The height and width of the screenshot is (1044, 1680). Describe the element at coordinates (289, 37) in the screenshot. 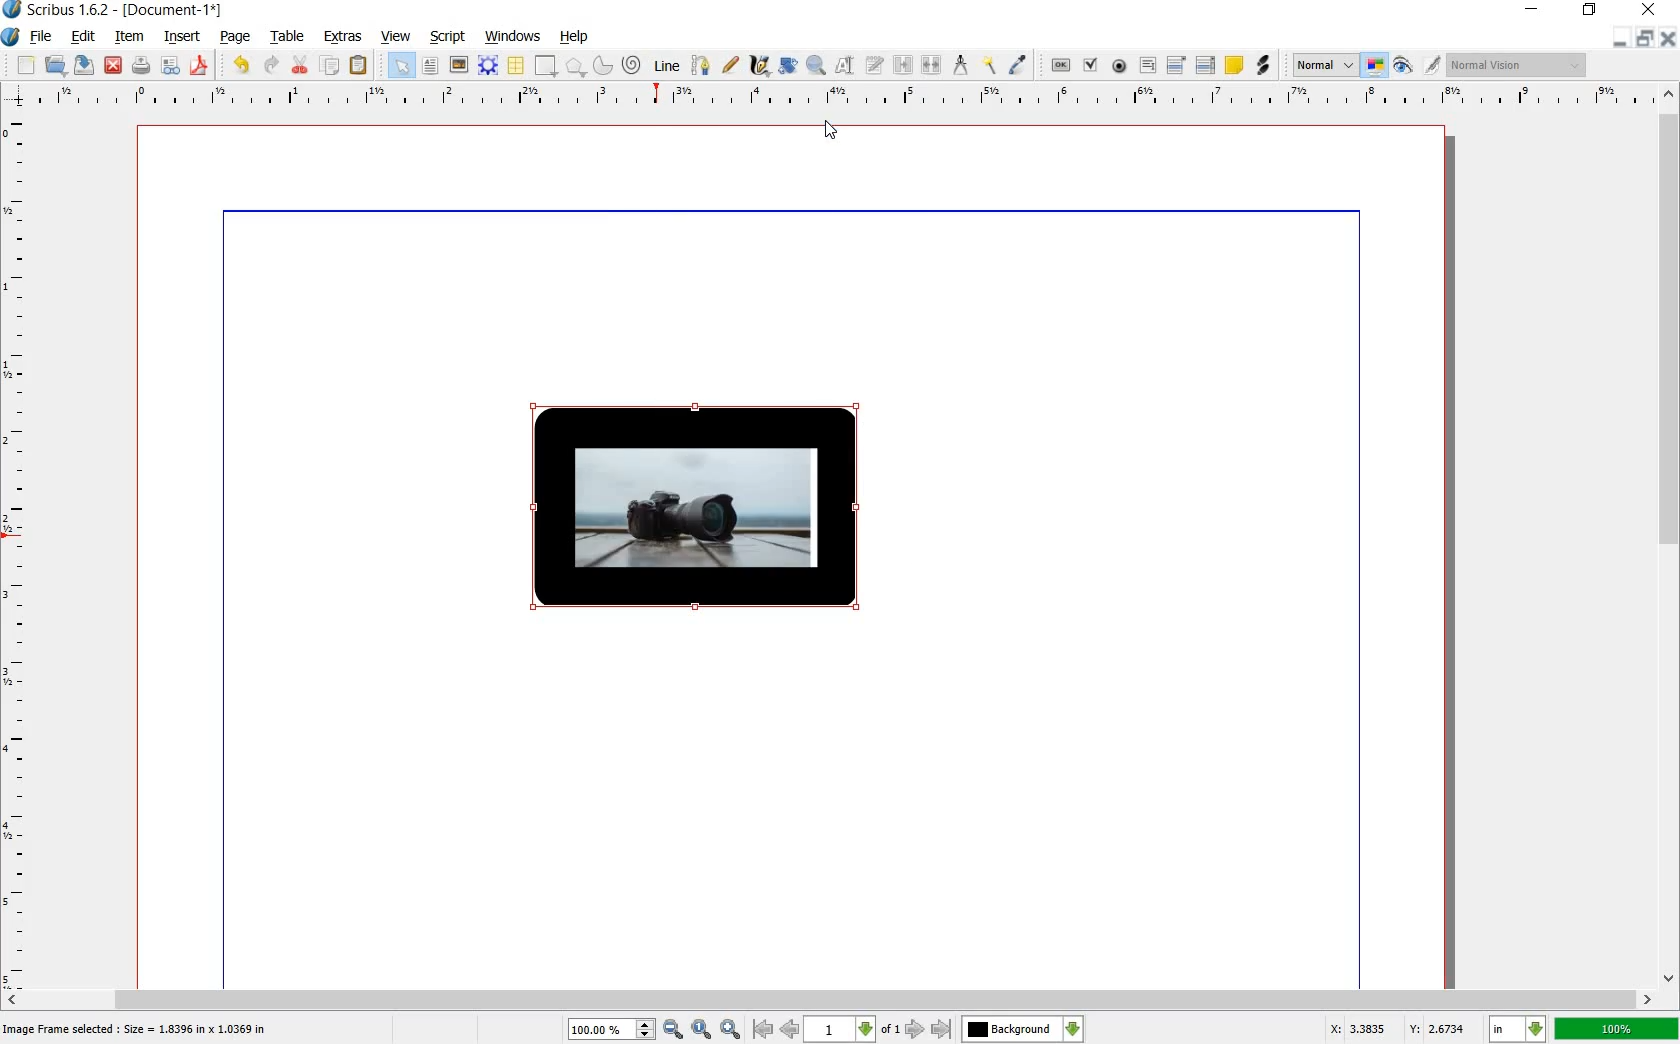

I see `table` at that location.